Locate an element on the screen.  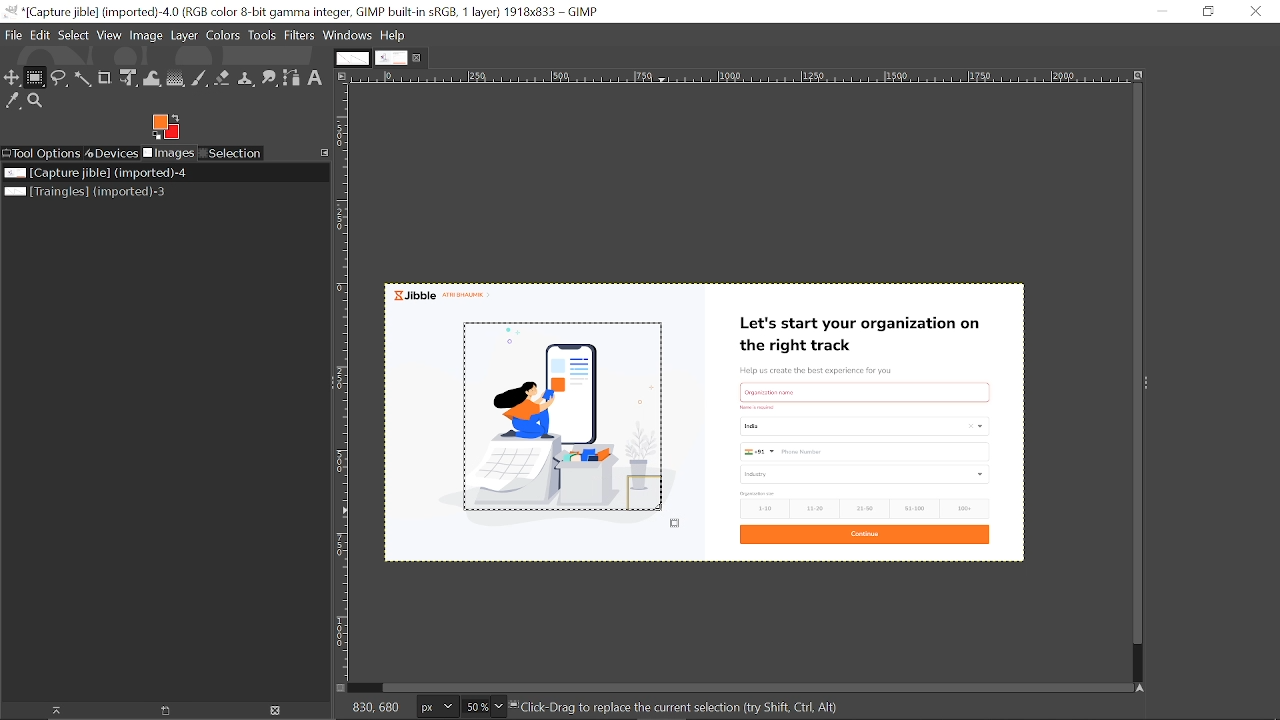
Vertical label is located at coordinates (346, 382).